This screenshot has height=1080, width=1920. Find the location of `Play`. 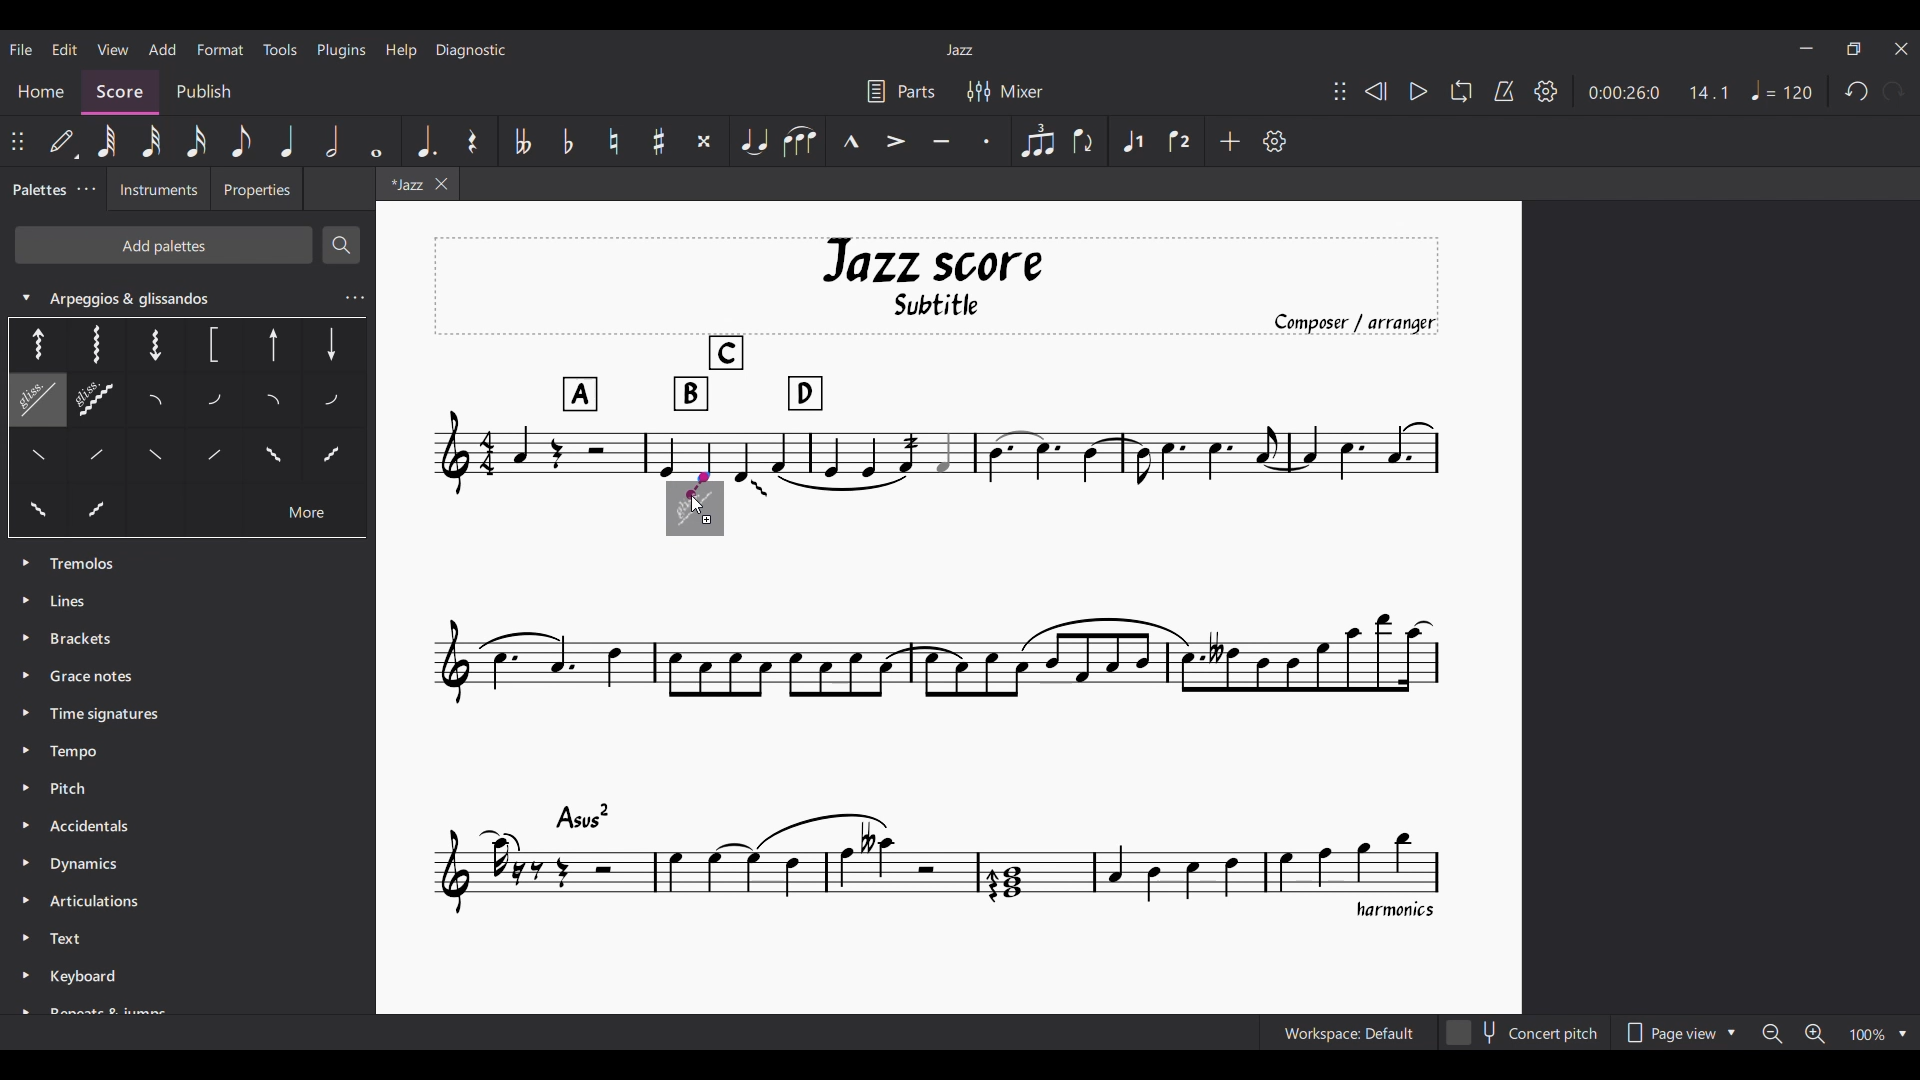

Play is located at coordinates (1418, 92).